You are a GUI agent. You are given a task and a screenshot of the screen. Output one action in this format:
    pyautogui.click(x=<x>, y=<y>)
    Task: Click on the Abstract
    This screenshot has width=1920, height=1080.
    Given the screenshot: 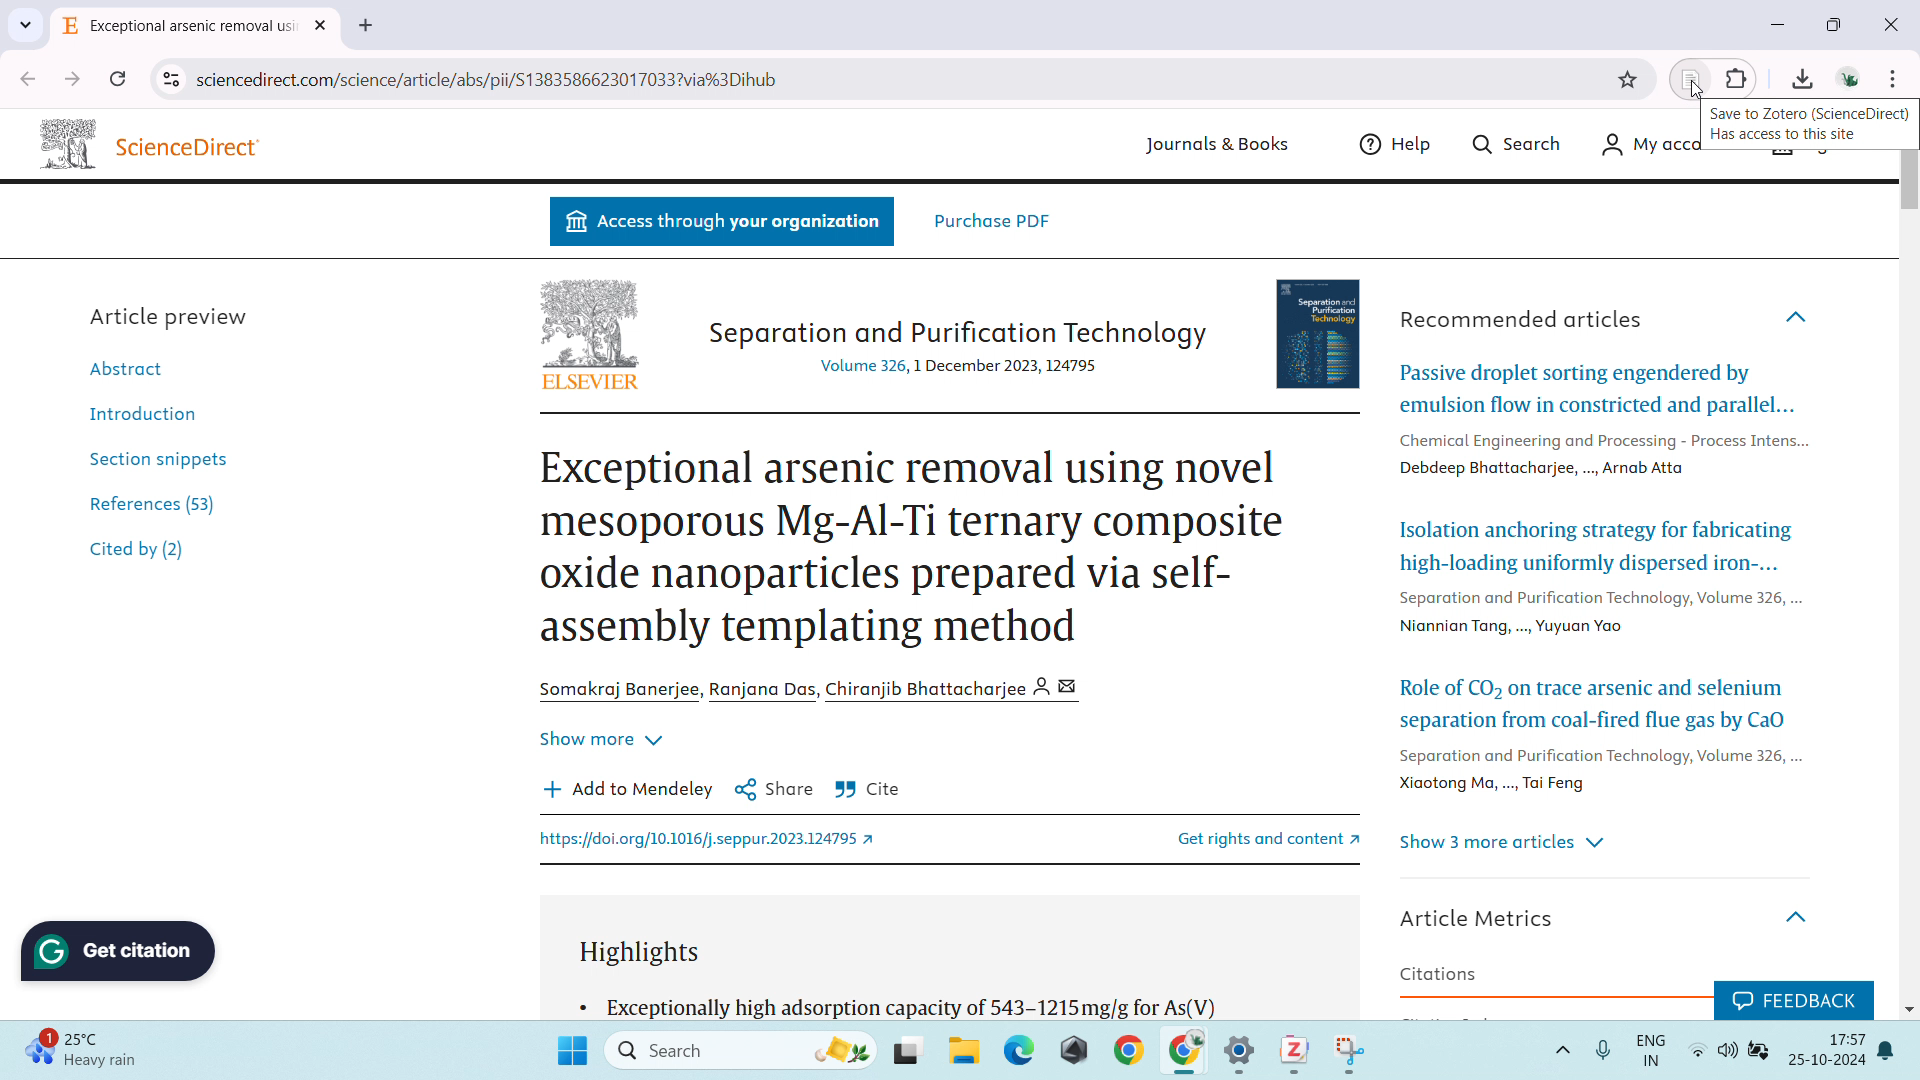 What is the action you would take?
    pyautogui.click(x=136, y=367)
    